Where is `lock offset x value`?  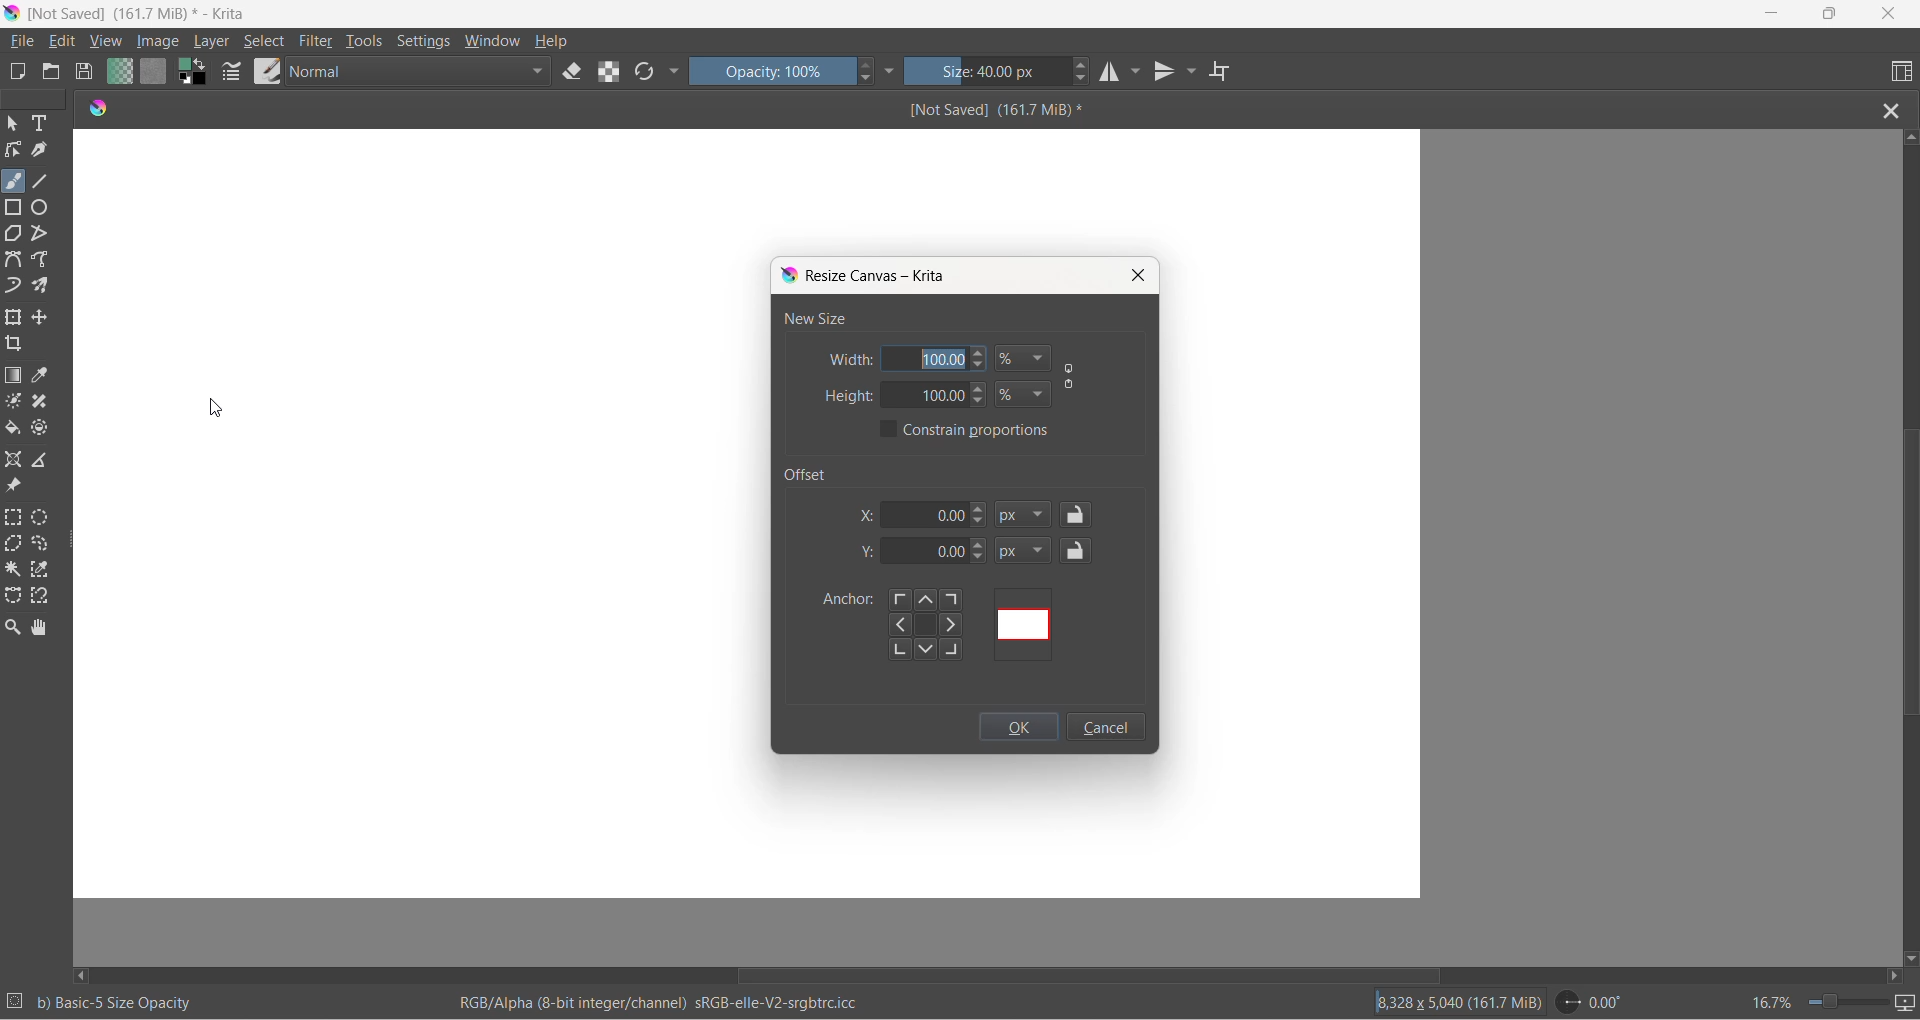 lock offset x value is located at coordinates (1077, 515).